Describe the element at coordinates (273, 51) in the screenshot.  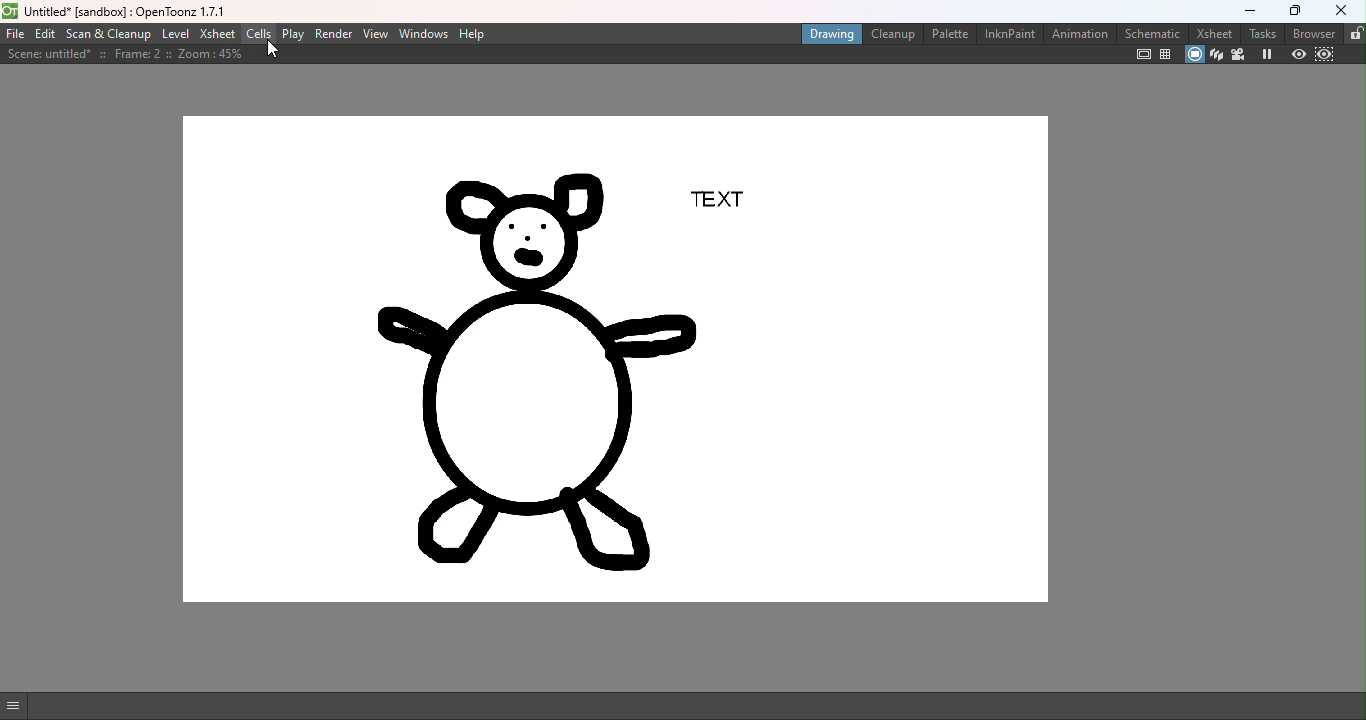
I see `Cursor` at that location.